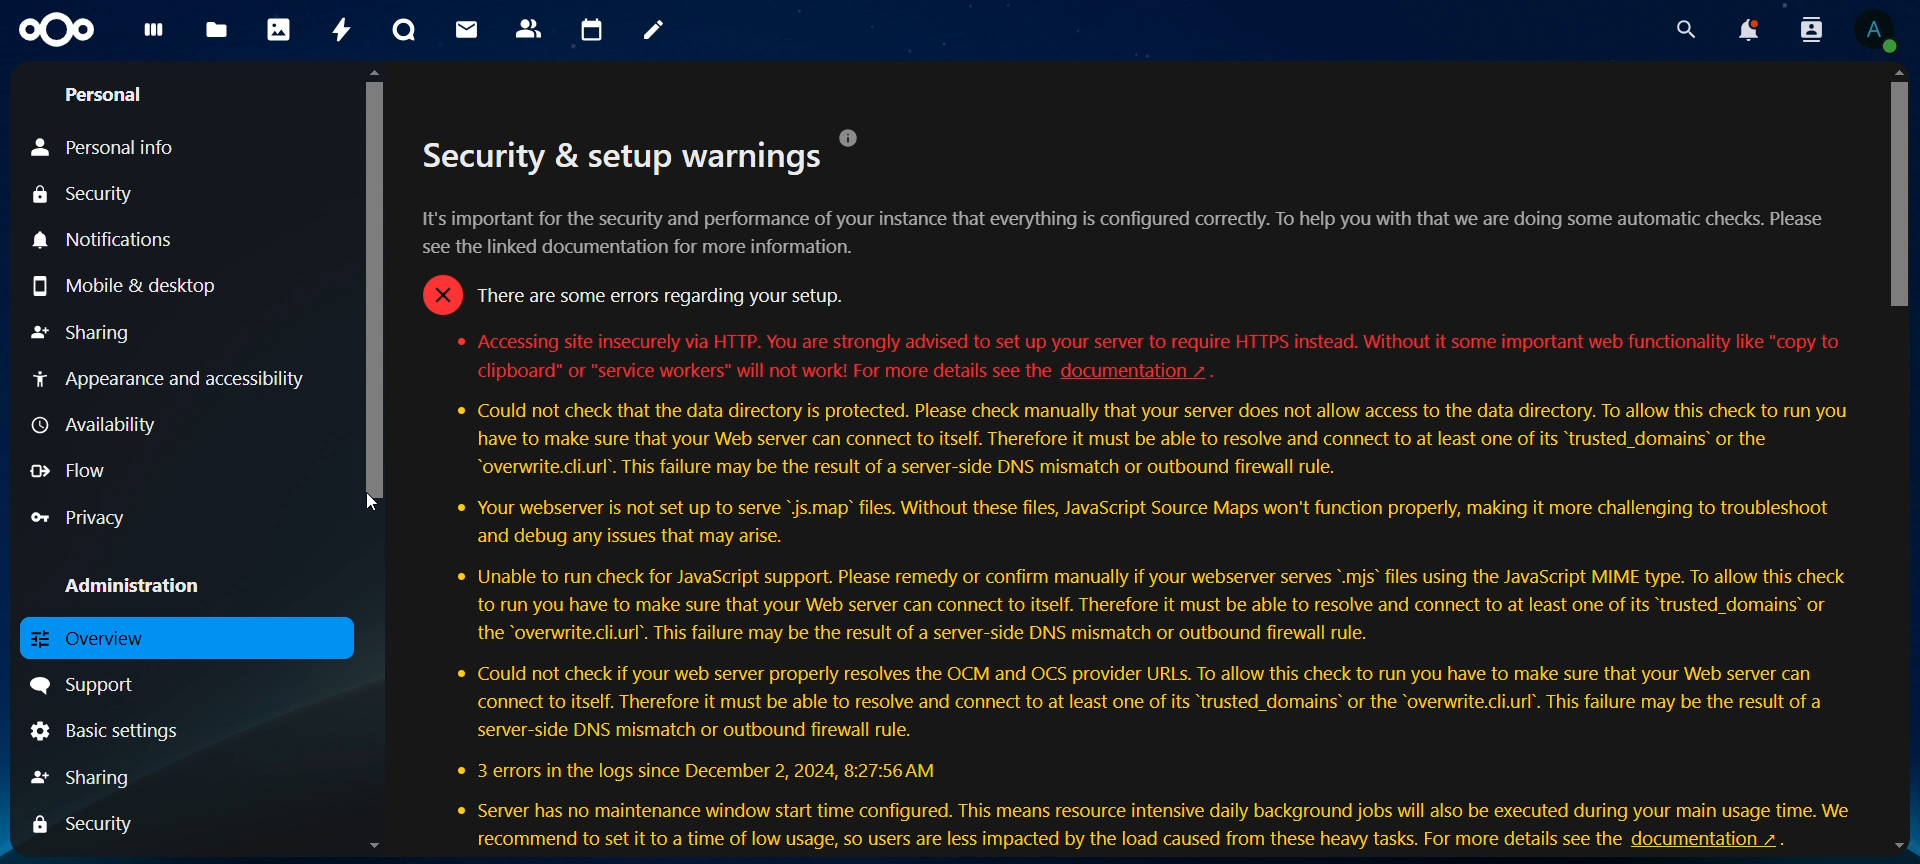 The image size is (1920, 864). What do you see at coordinates (130, 285) in the screenshot?
I see `mobile & desktop` at bounding box center [130, 285].